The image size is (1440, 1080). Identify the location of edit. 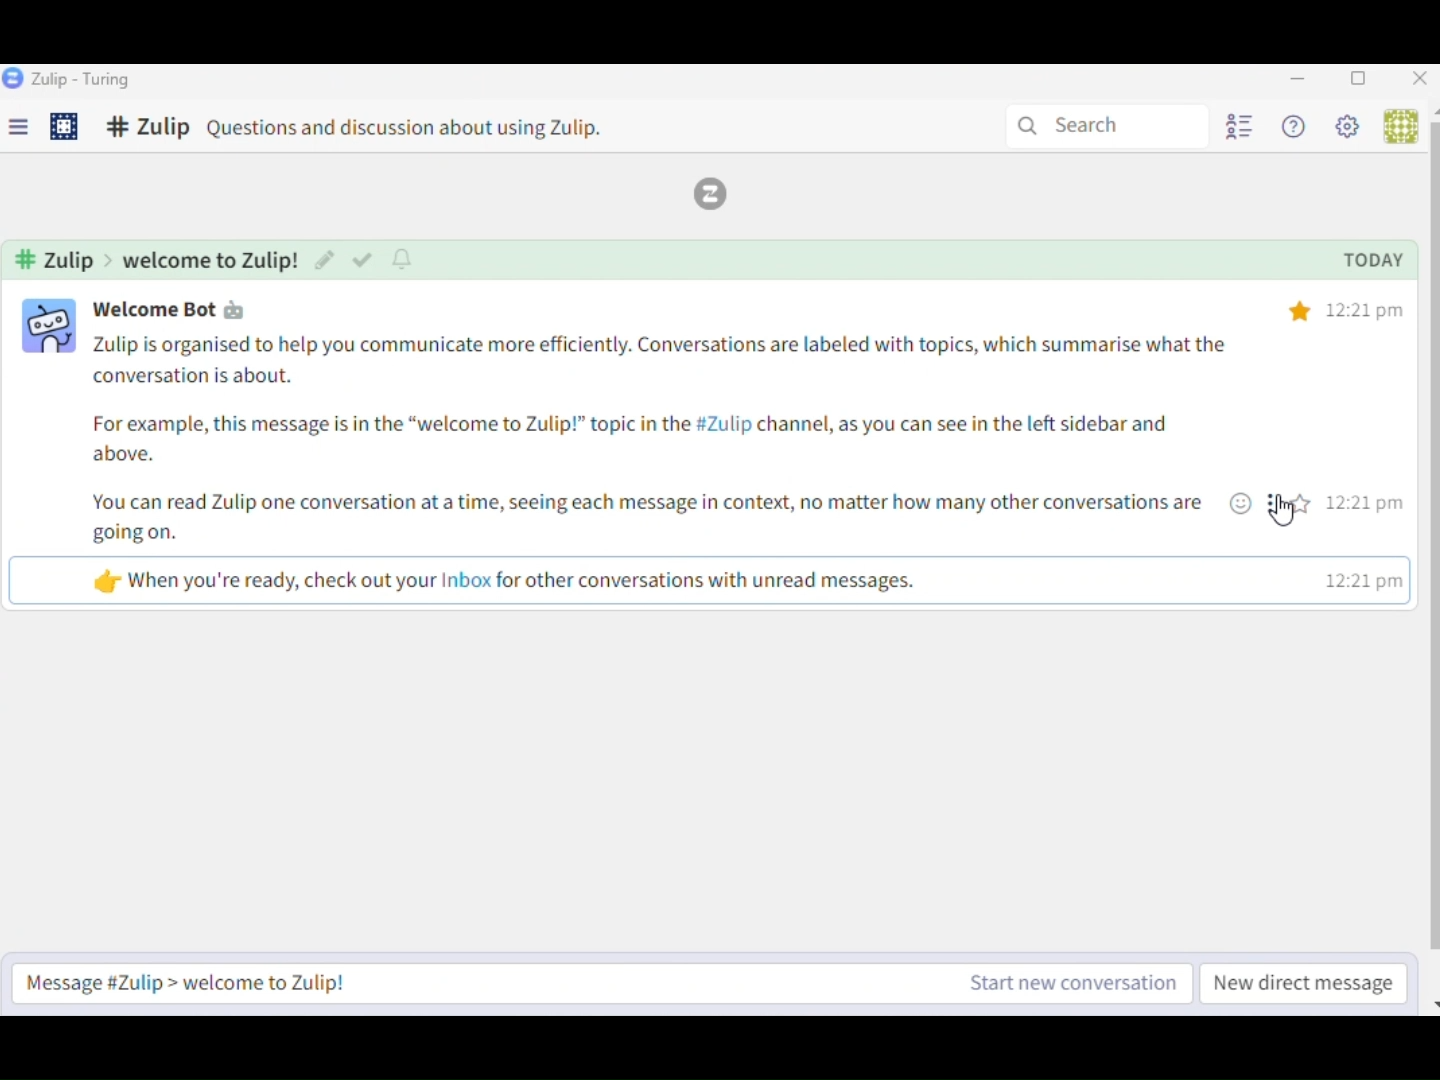
(323, 259).